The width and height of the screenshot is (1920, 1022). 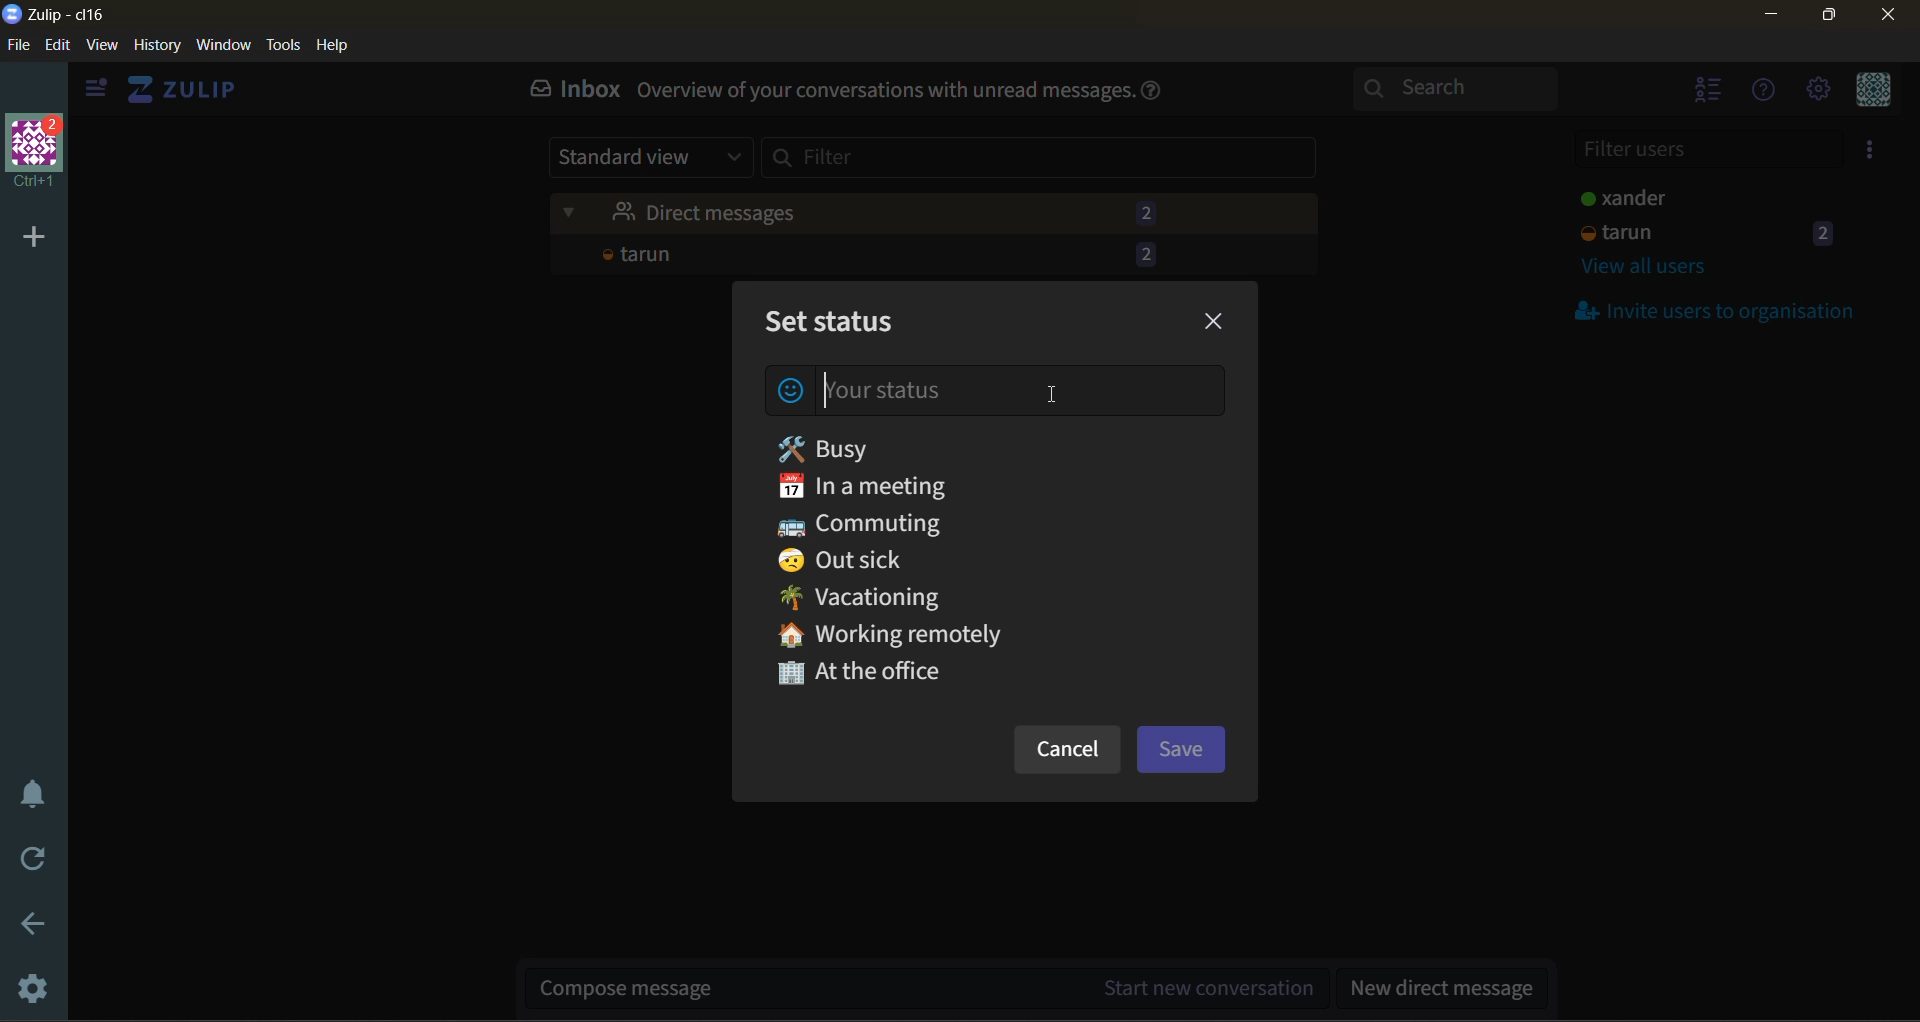 I want to click on minimize, so click(x=1774, y=16).